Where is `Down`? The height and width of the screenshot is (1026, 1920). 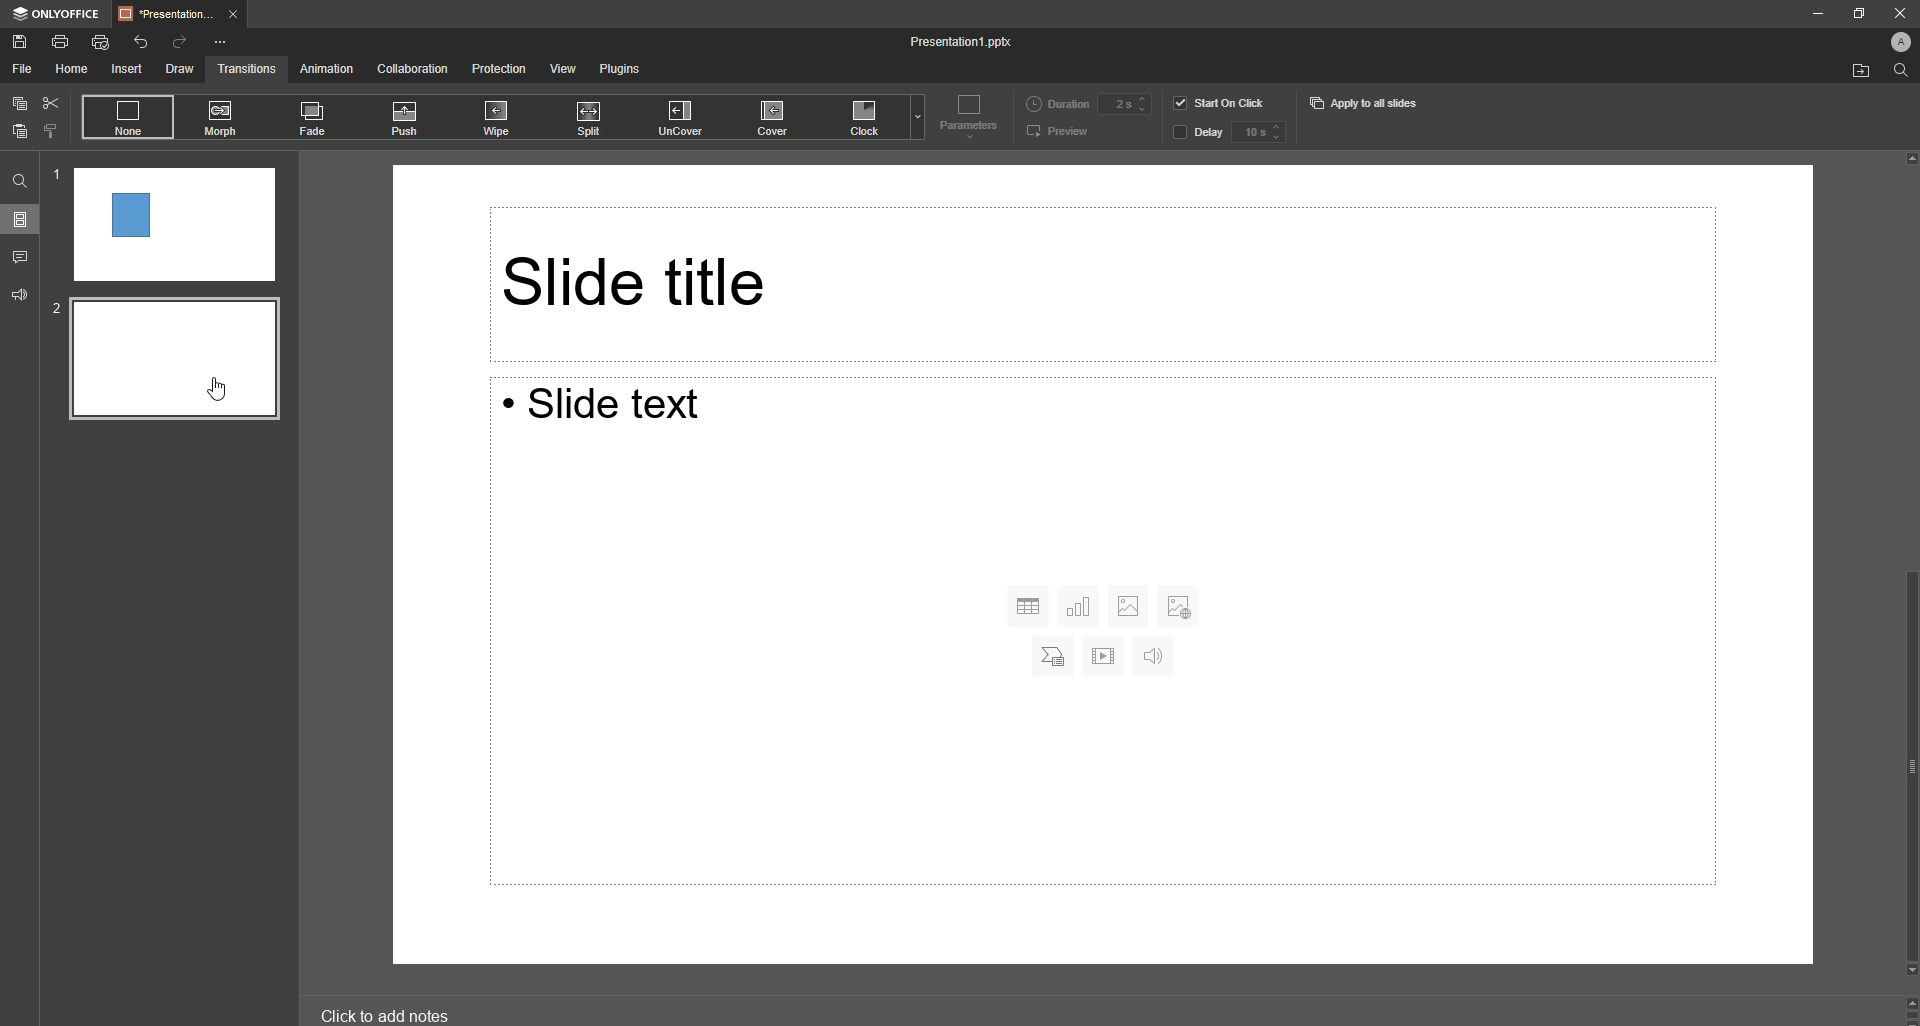
Down is located at coordinates (1908, 973).